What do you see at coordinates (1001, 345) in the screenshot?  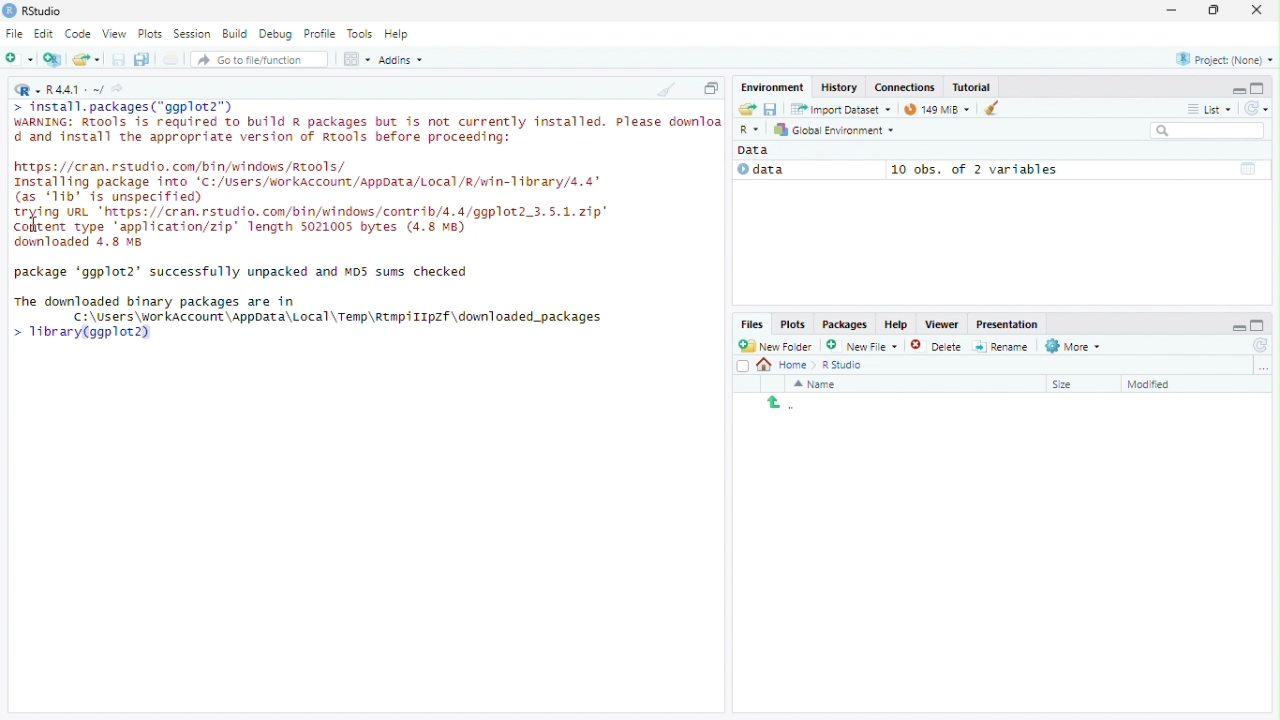 I see `Rename selected file/folder` at bounding box center [1001, 345].